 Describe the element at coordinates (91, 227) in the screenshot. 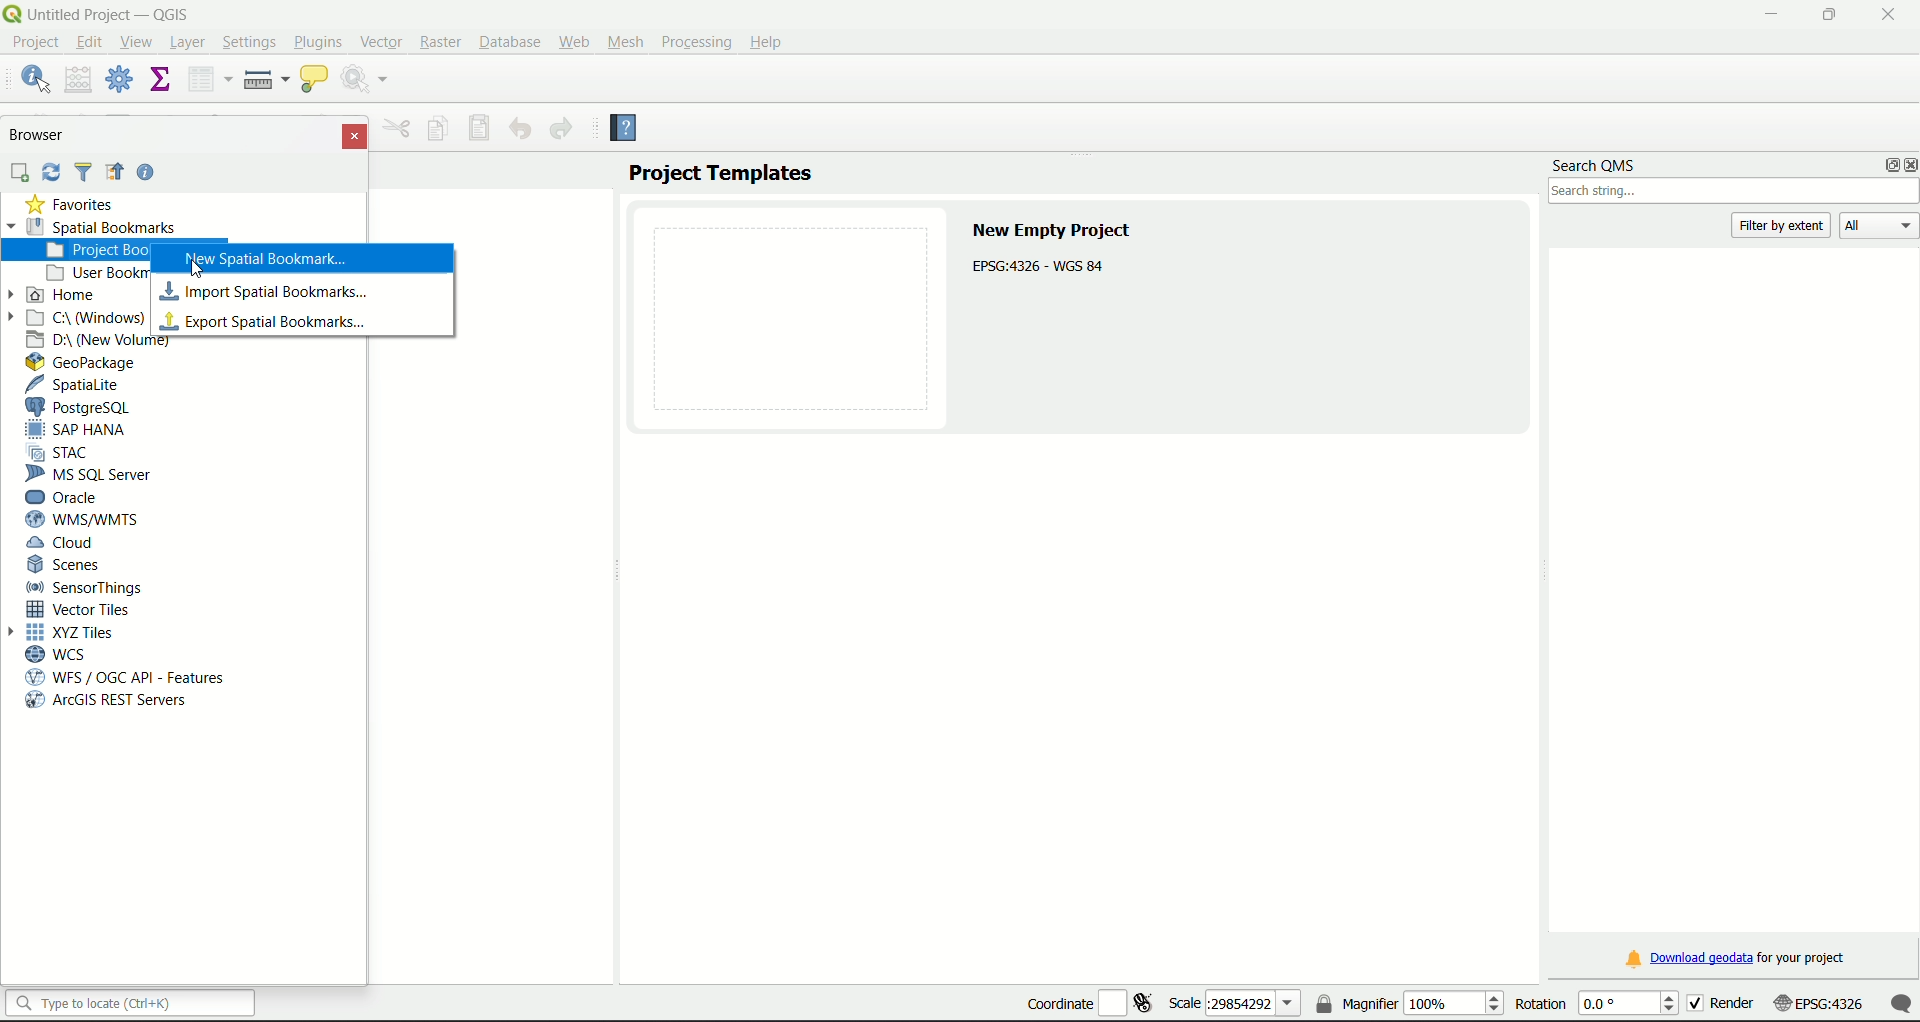

I see `Spatial Bookmarks` at that location.